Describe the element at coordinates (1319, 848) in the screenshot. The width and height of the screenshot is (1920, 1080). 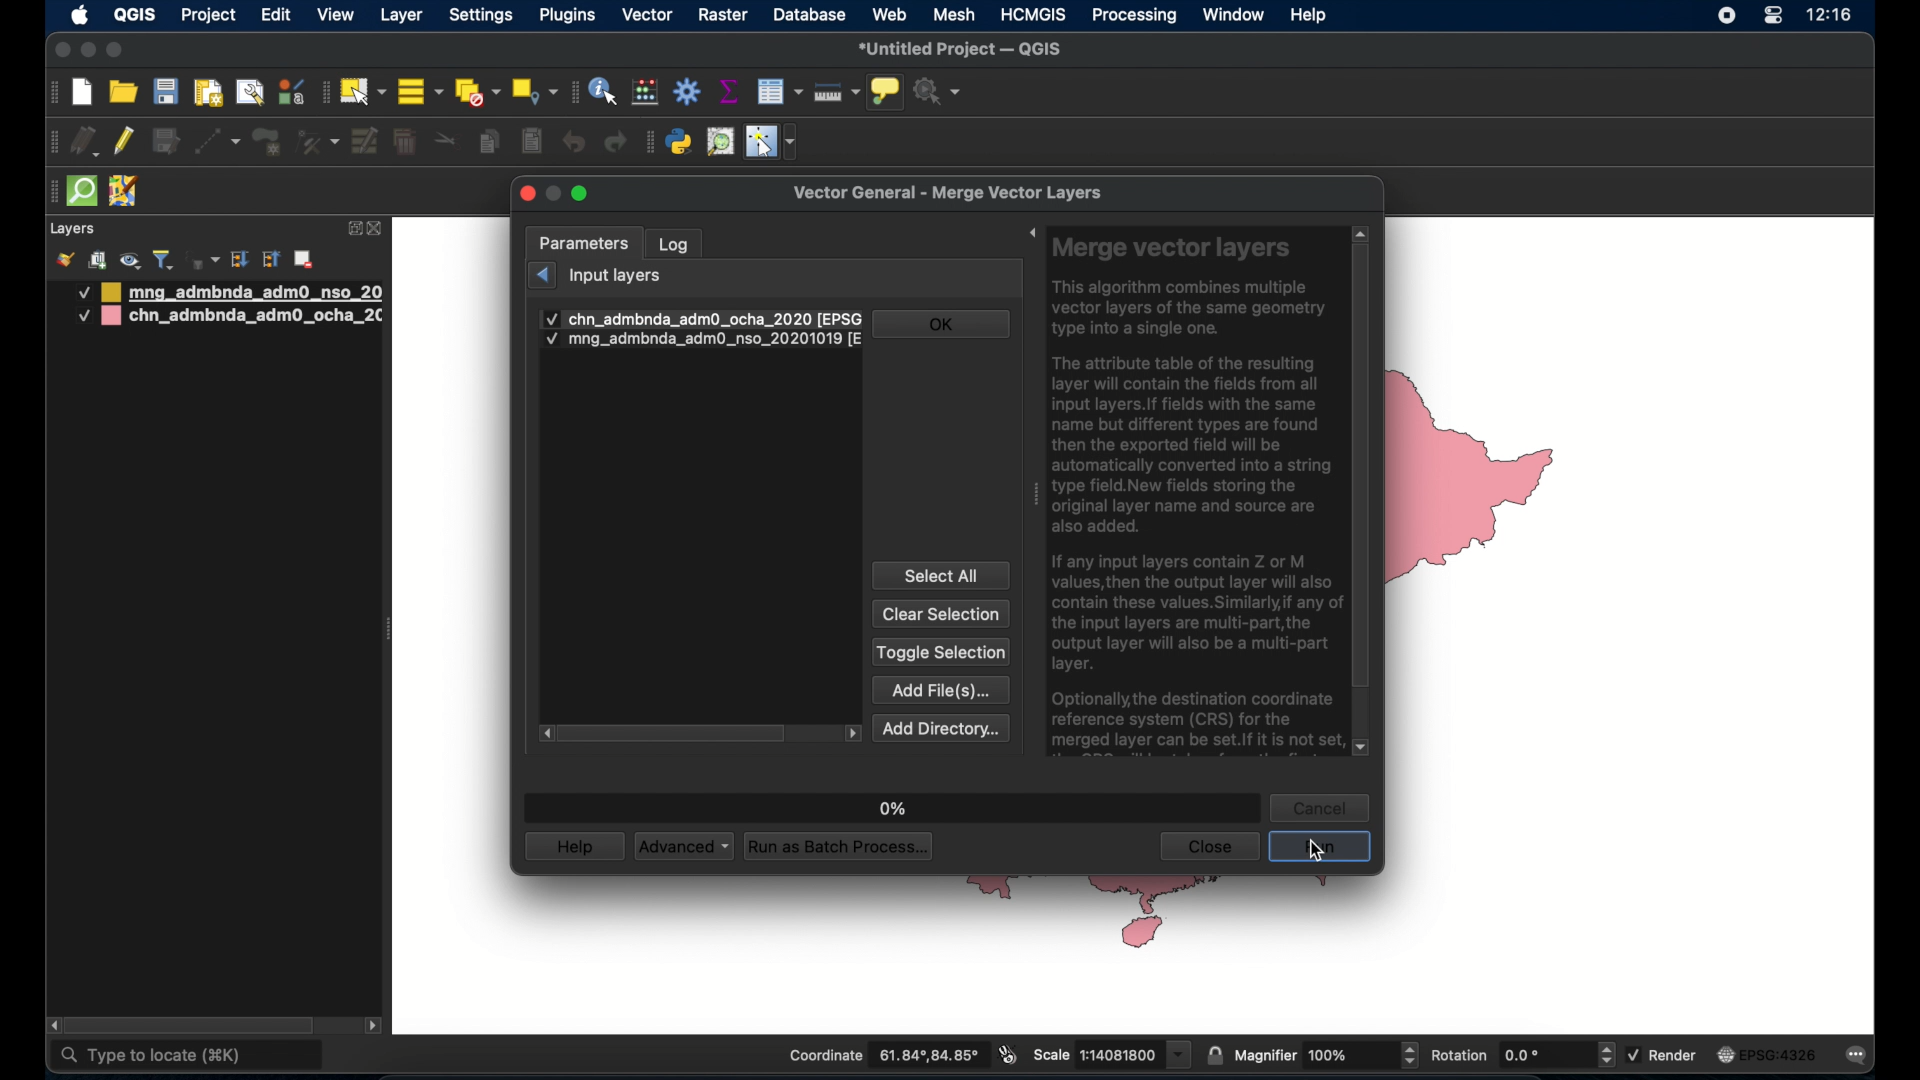
I see `run` at that location.